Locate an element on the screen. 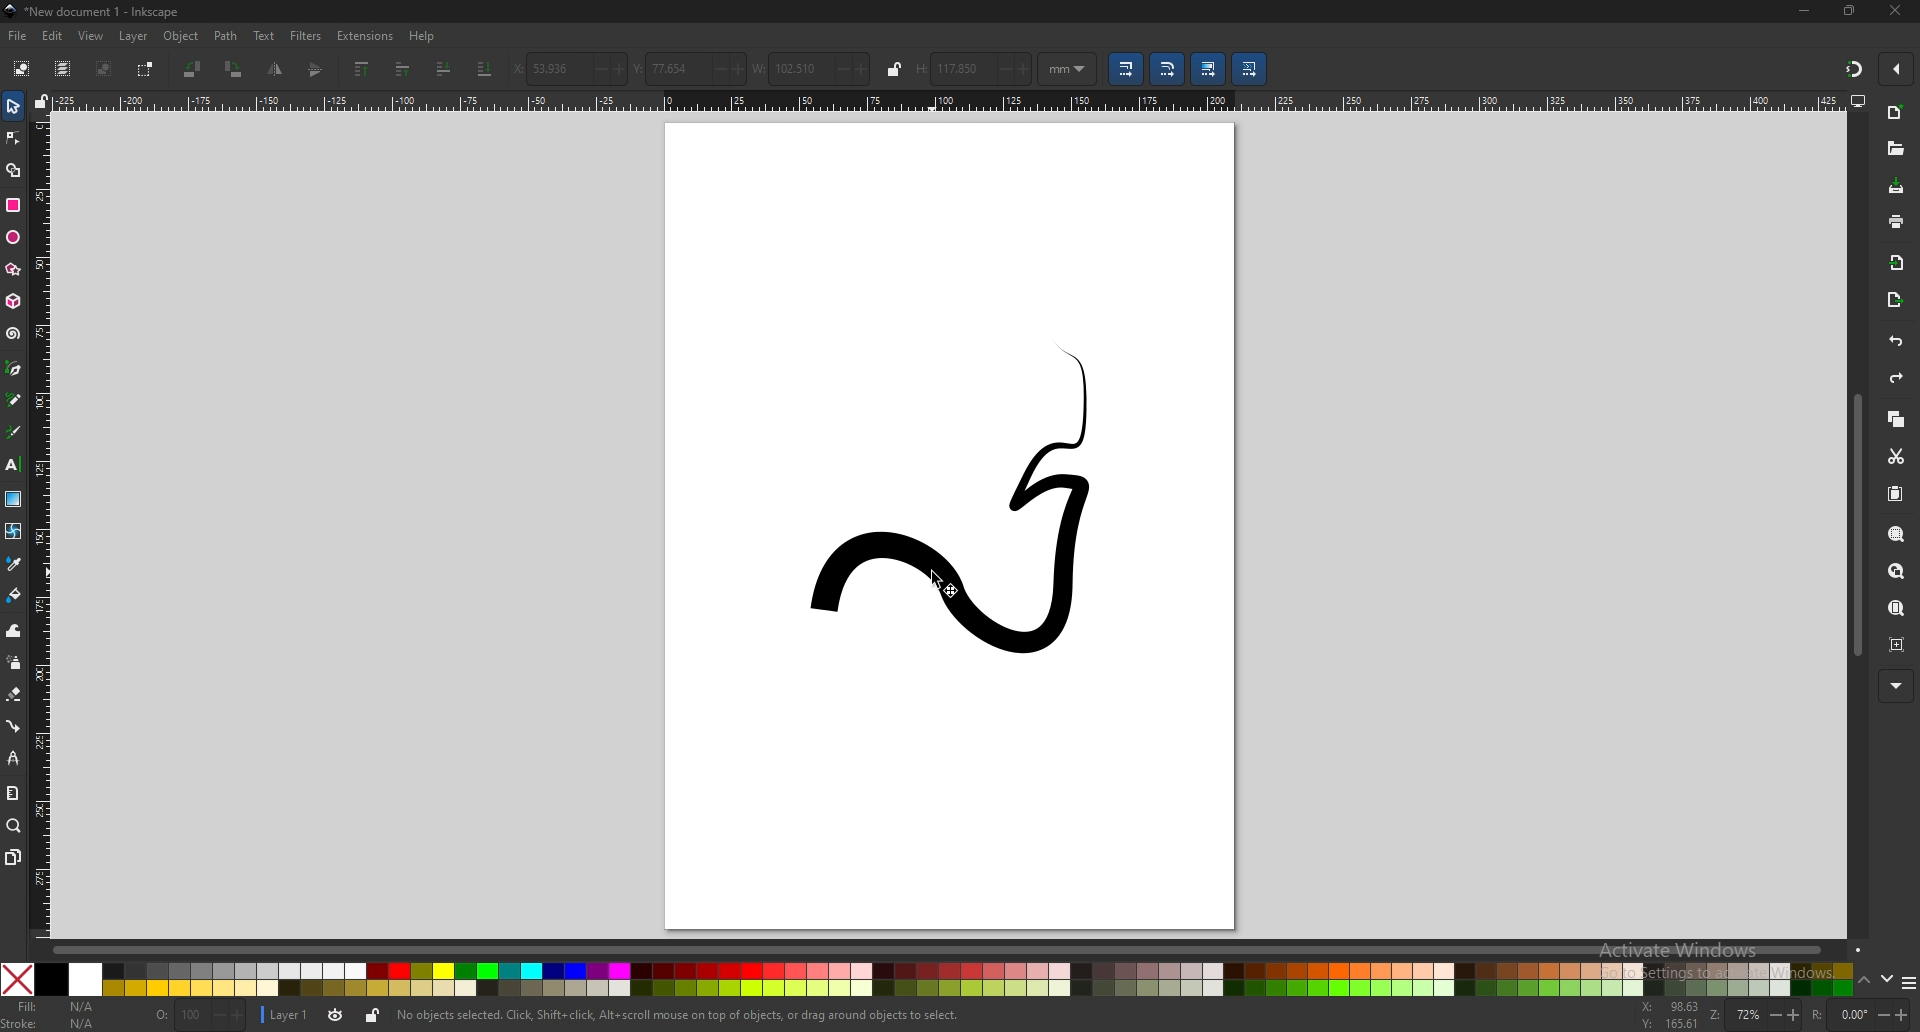 The height and width of the screenshot is (1032, 1920). cut is located at coordinates (1896, 458).